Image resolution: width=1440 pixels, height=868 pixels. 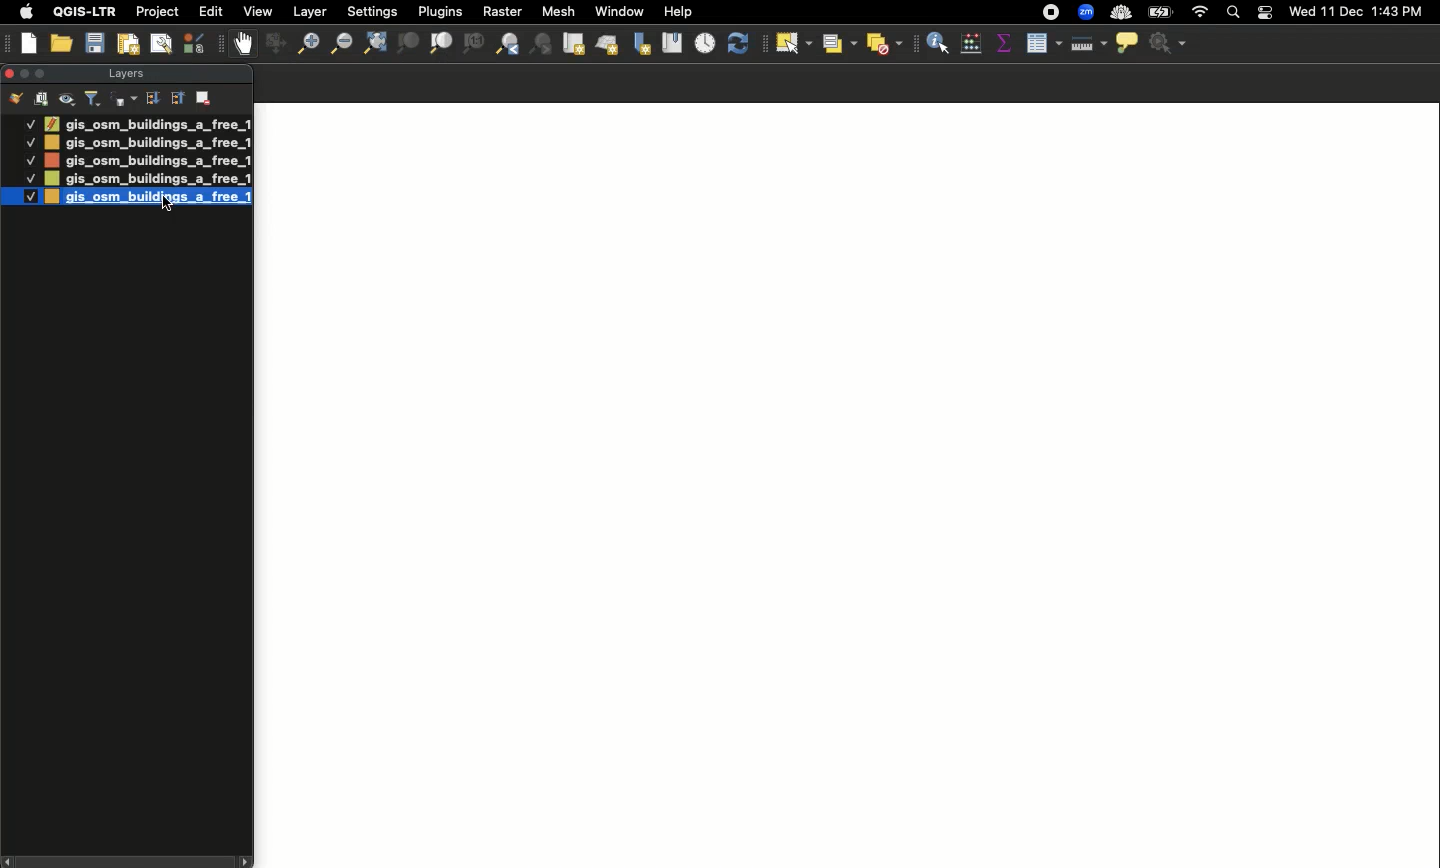 What do you see at coordinates (29, 141) in the screenshot?
I see `Checked` at bounding box center [29, 141].